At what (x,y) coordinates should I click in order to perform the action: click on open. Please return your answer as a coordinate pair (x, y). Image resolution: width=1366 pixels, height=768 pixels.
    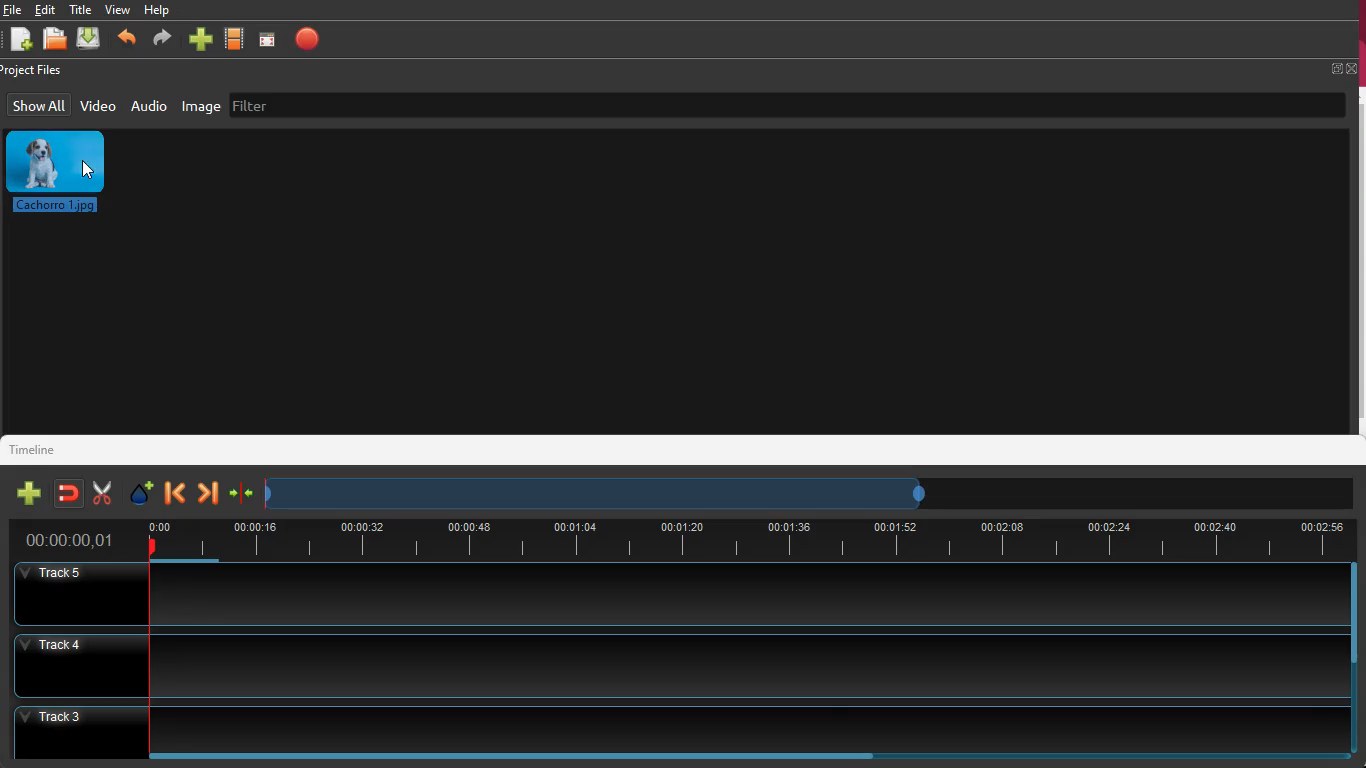
    Looking at the image, I should click on (55, 40).